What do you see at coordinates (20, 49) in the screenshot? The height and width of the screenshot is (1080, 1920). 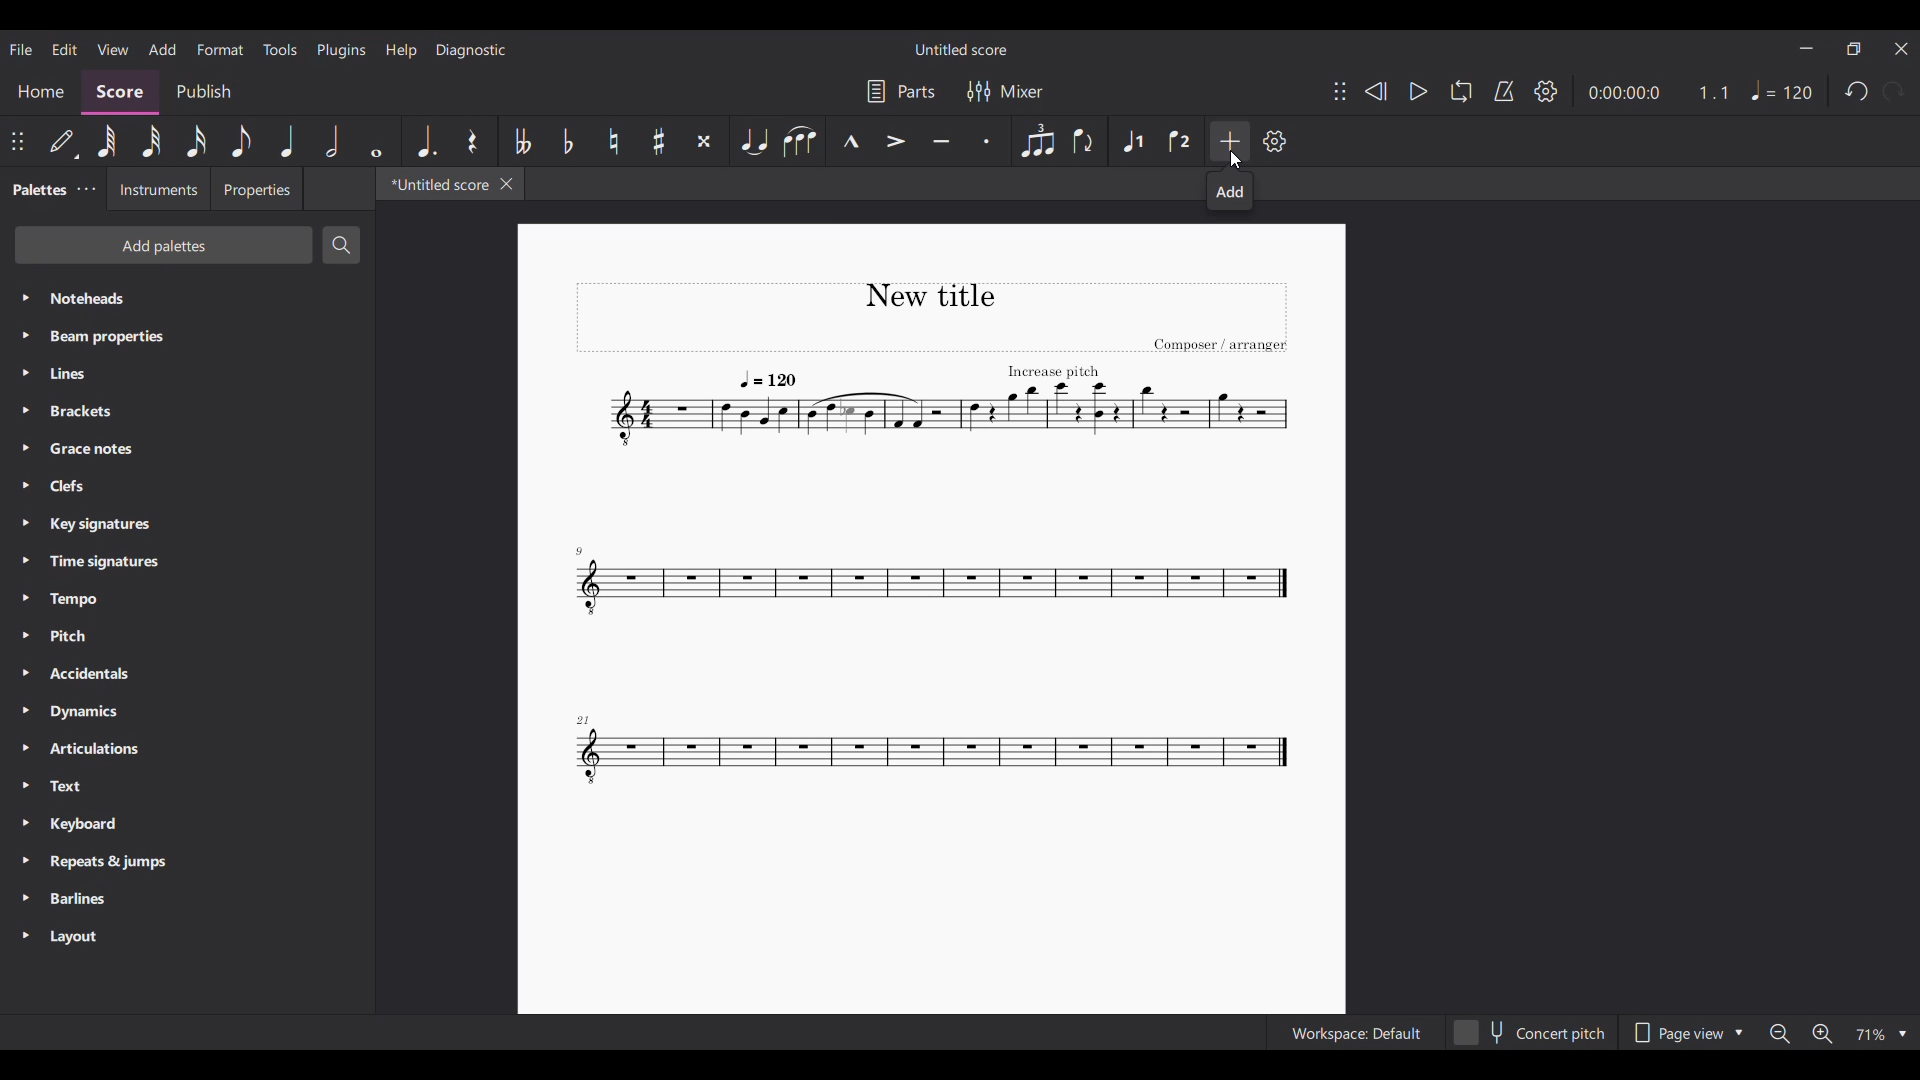 I see `File menu` at bounding box center [20, 49].